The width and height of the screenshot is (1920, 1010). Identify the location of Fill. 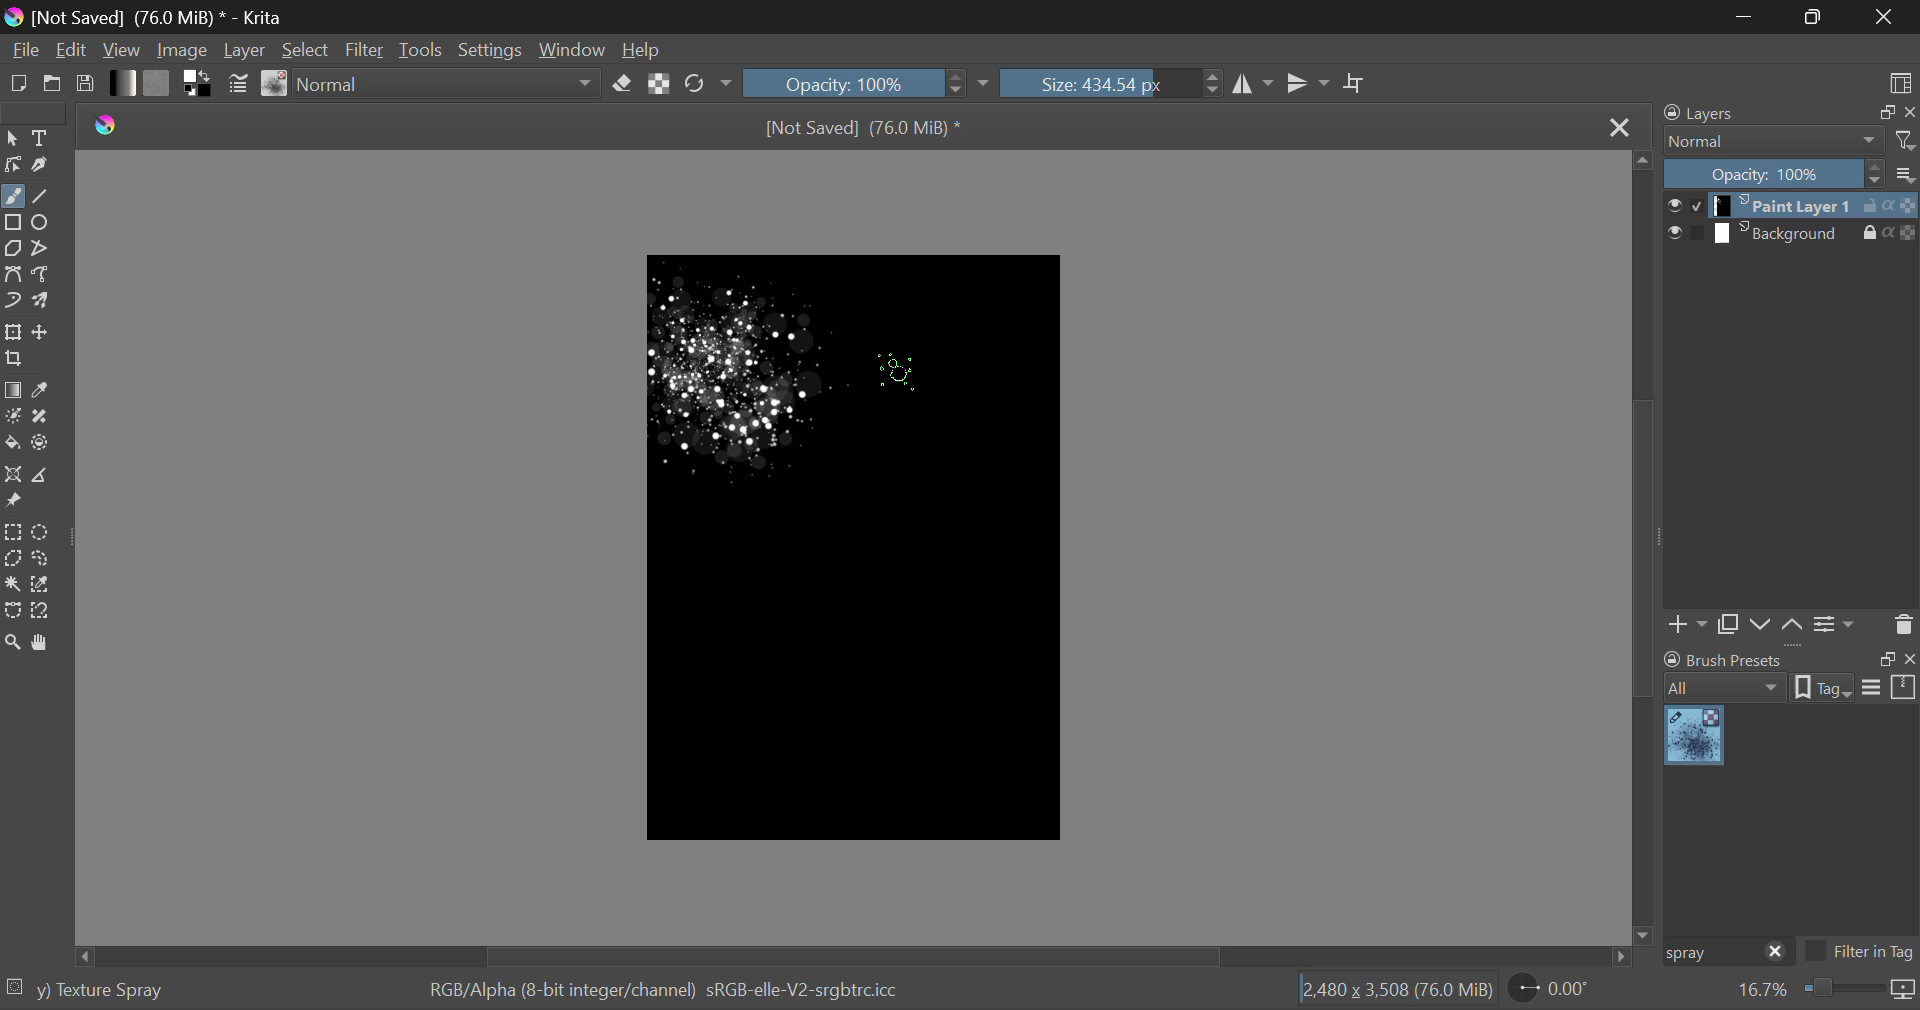
(12, 444).